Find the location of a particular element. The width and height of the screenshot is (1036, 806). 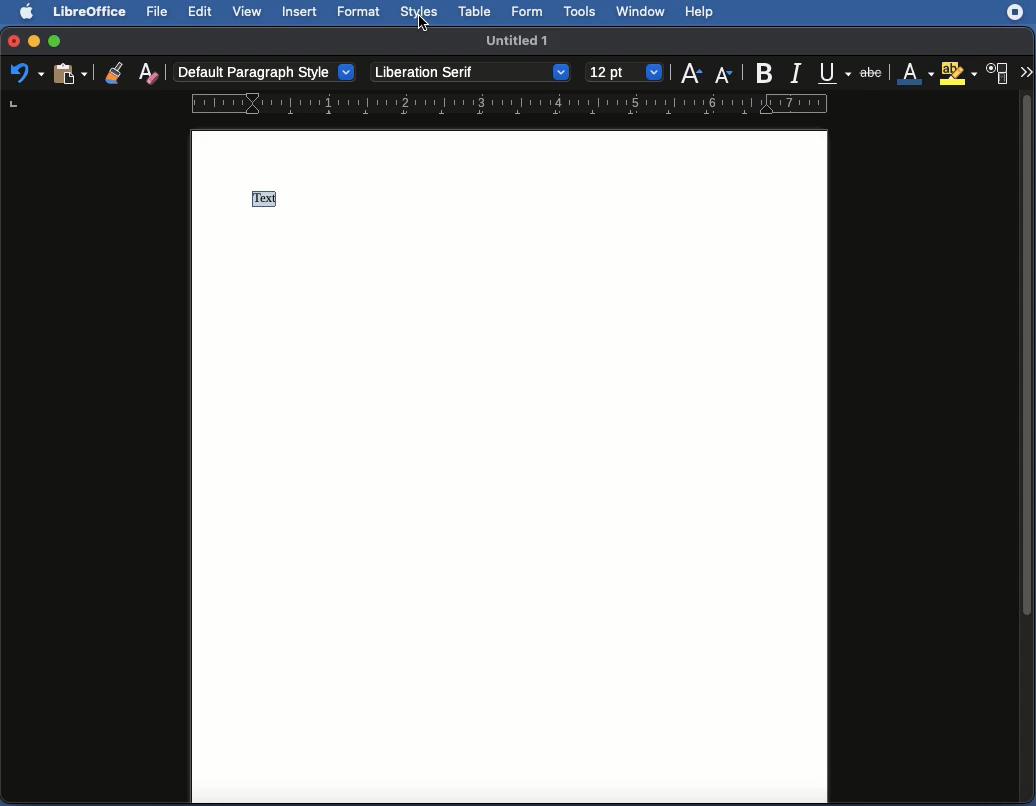

Maximize is located at coordinates (56, 39).